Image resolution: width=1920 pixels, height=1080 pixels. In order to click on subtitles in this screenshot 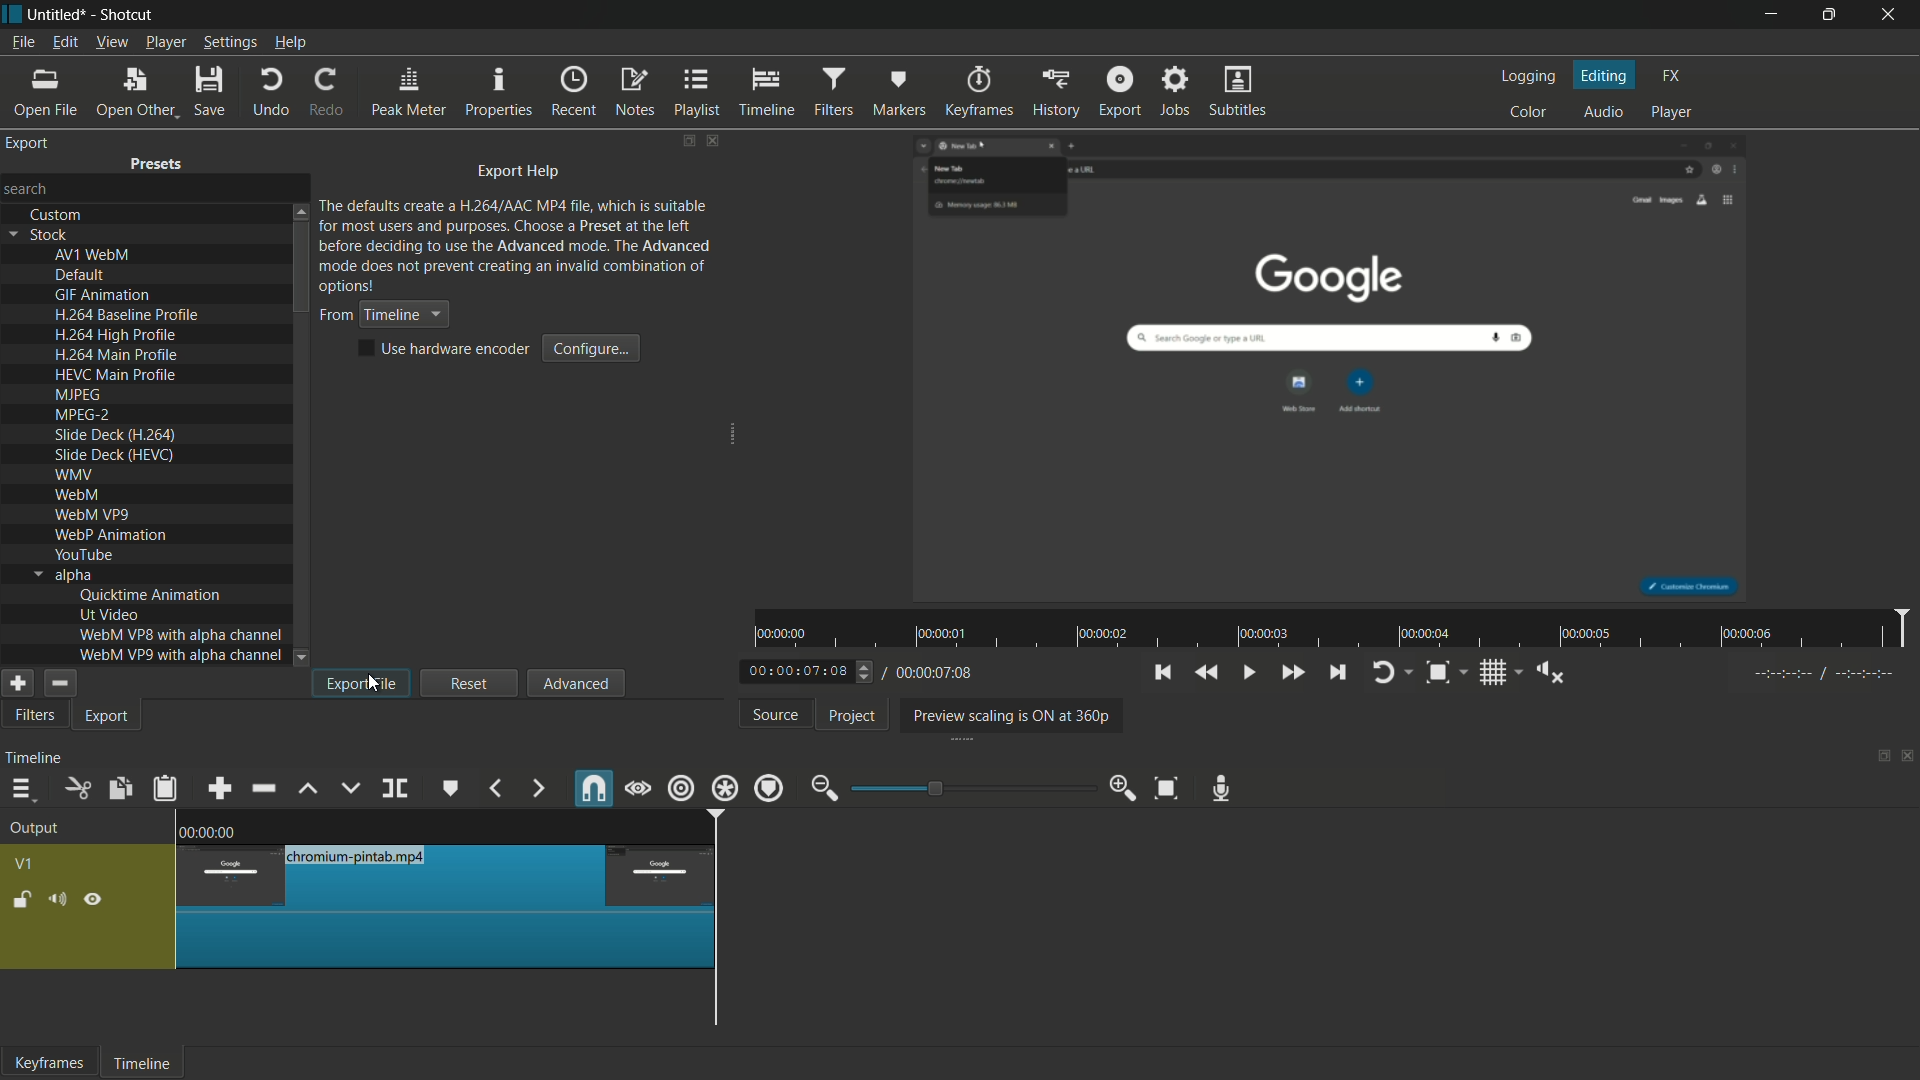, I will do `click(1240, 90)`.